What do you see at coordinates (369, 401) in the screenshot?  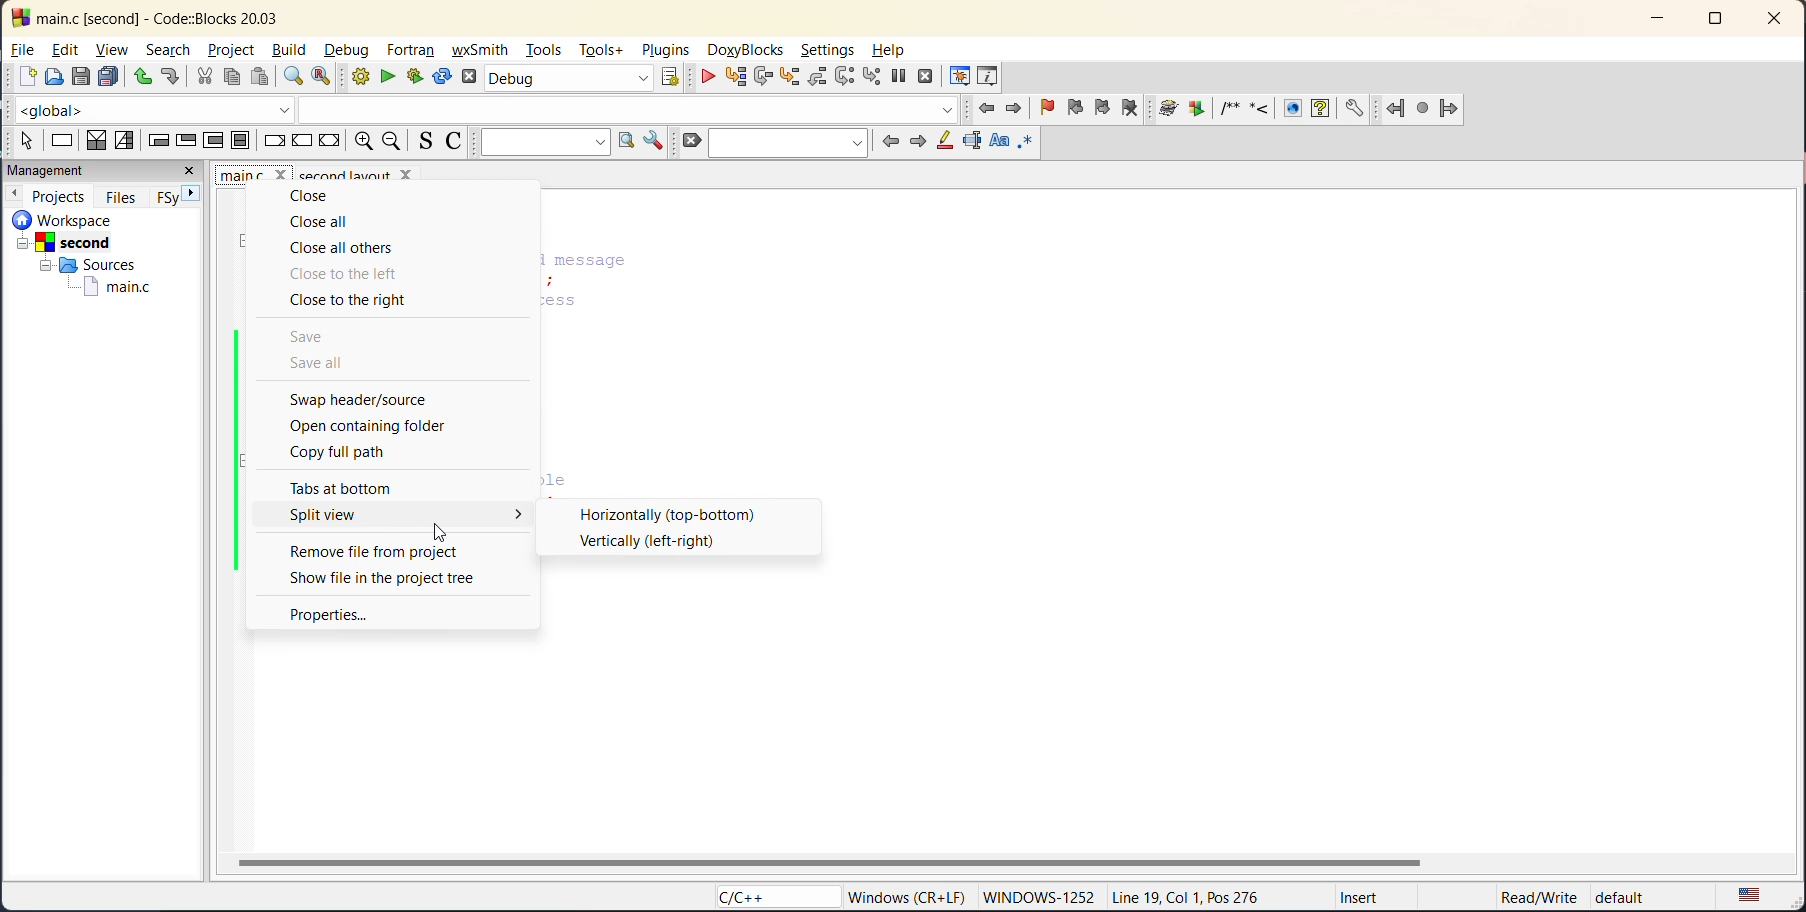 I see `swap header` at bounding box center [369, 401].